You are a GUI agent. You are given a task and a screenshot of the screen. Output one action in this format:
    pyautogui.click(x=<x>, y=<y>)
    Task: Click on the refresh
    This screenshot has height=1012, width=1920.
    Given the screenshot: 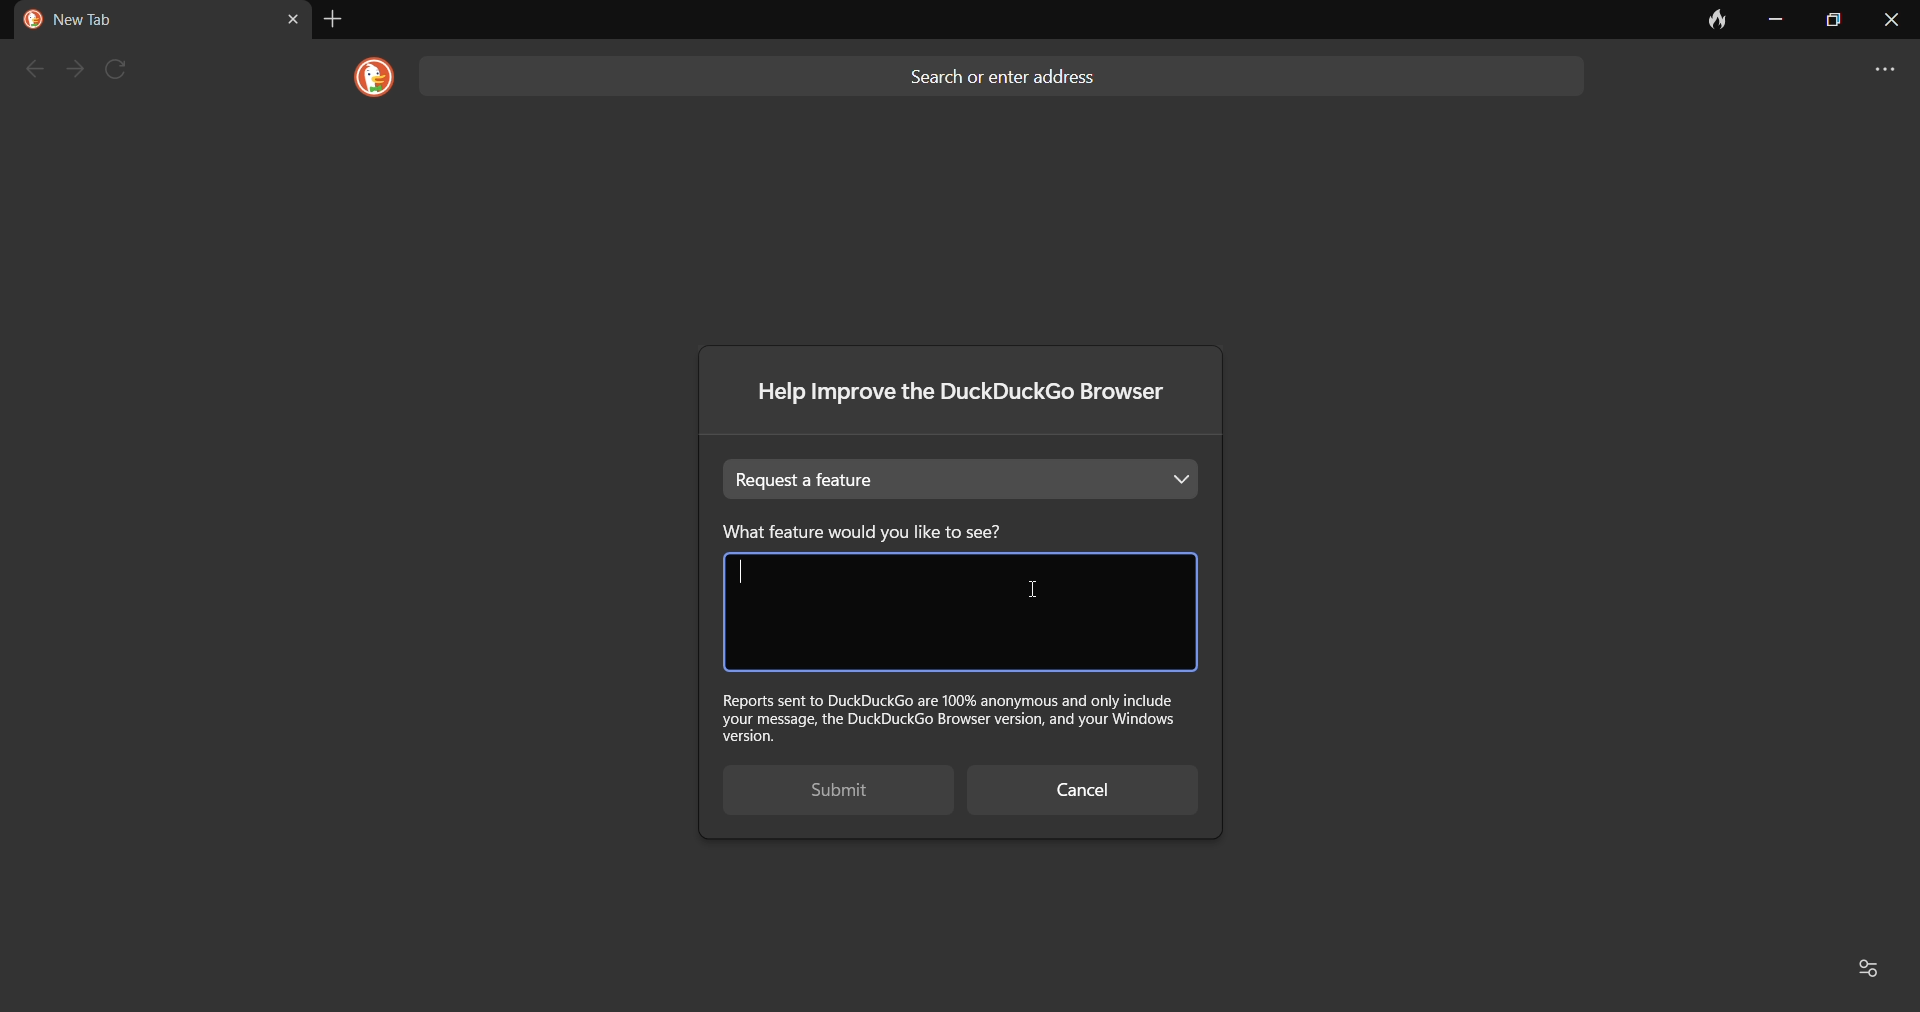 What is the action you would take?
    pyautogui.click(x=124, y=69)
    